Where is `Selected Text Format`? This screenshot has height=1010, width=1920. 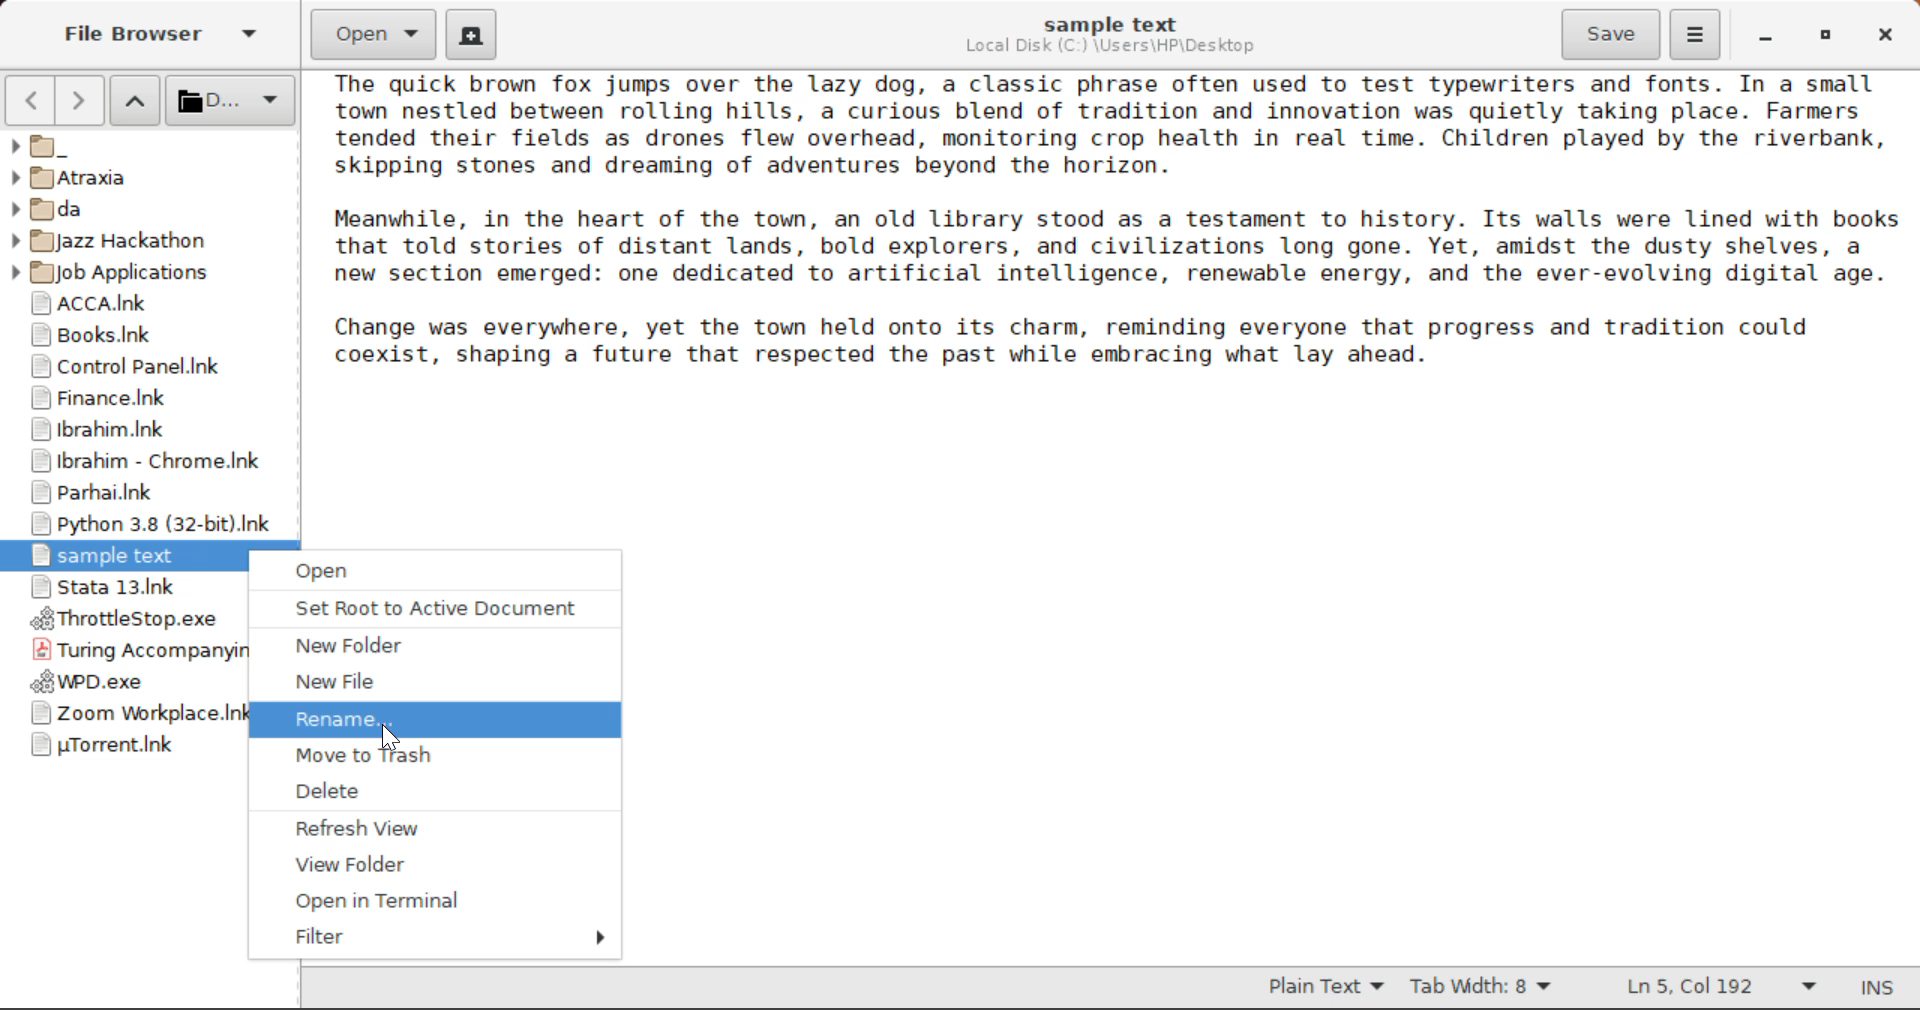 Selected Text Format is located at coordinates (1327, 986).